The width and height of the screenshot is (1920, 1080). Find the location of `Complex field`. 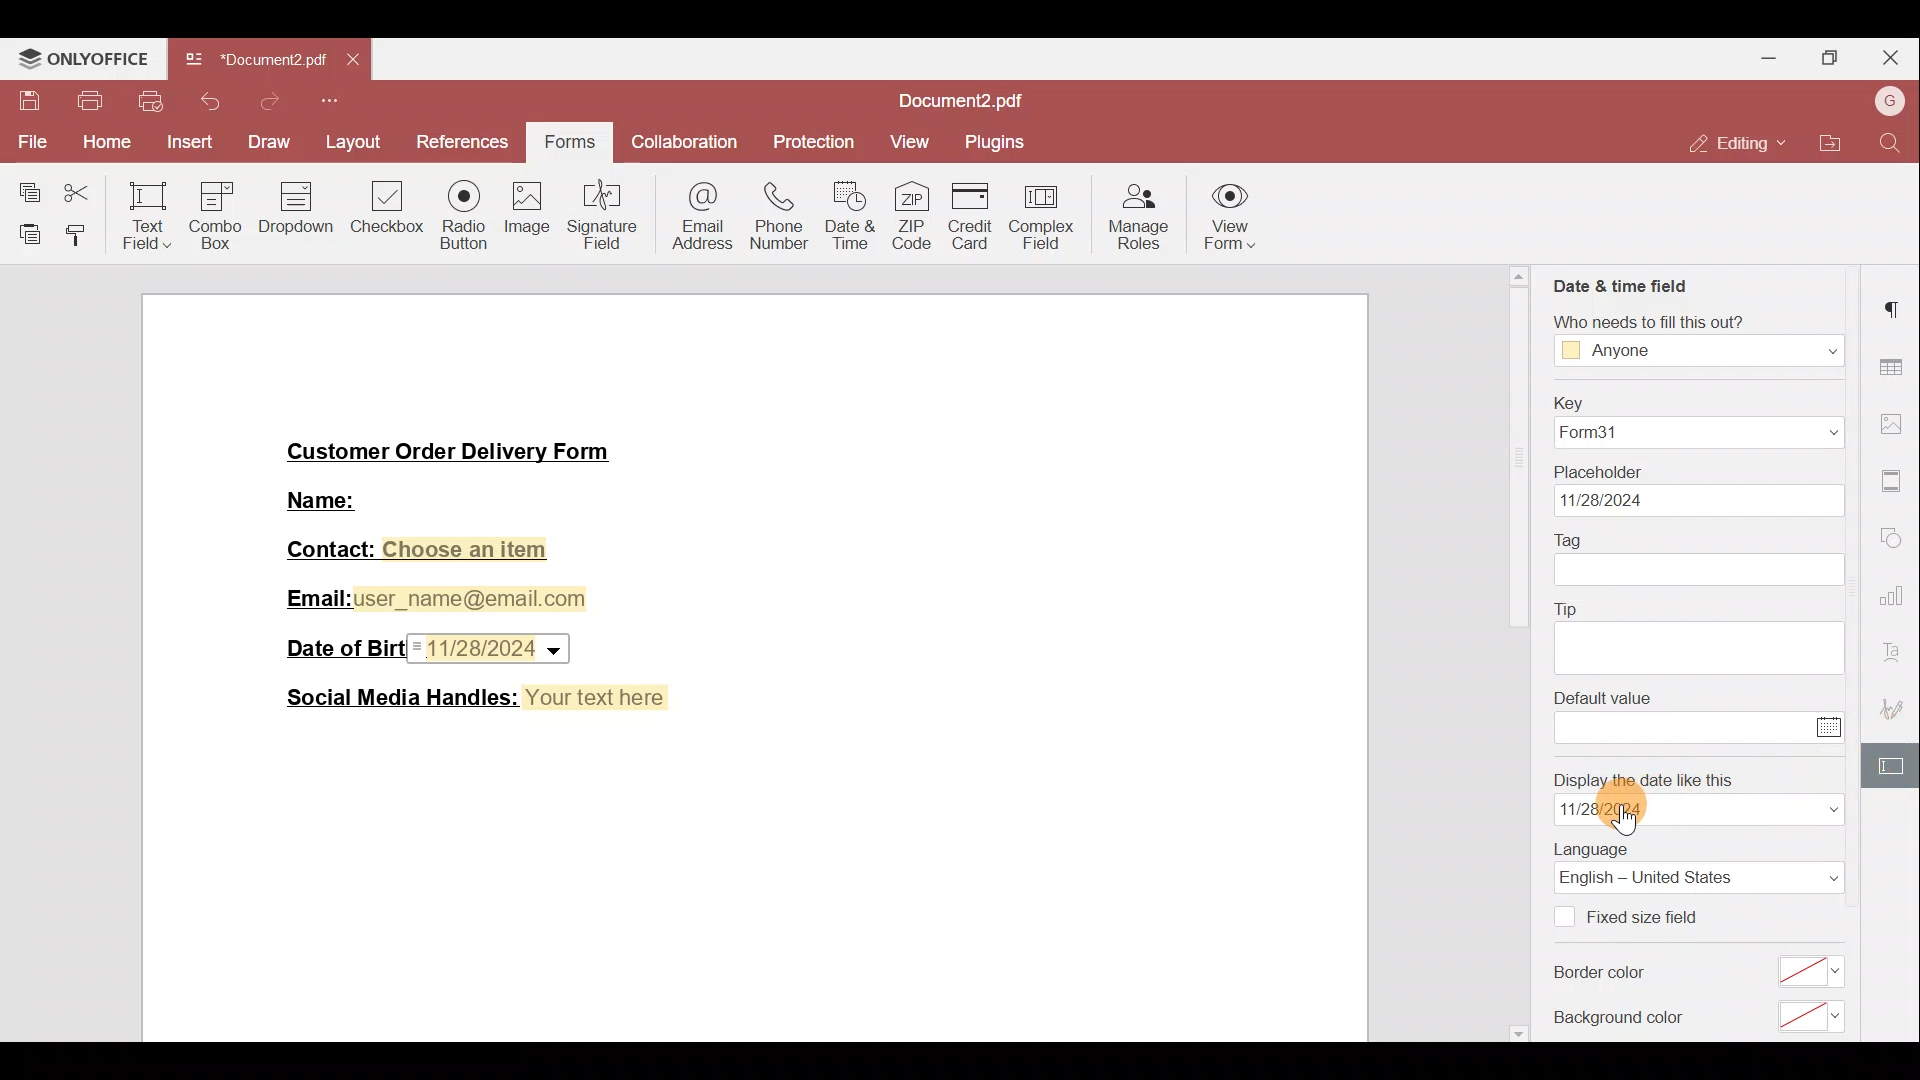

Complex field is located at coordinates (1043, 218).